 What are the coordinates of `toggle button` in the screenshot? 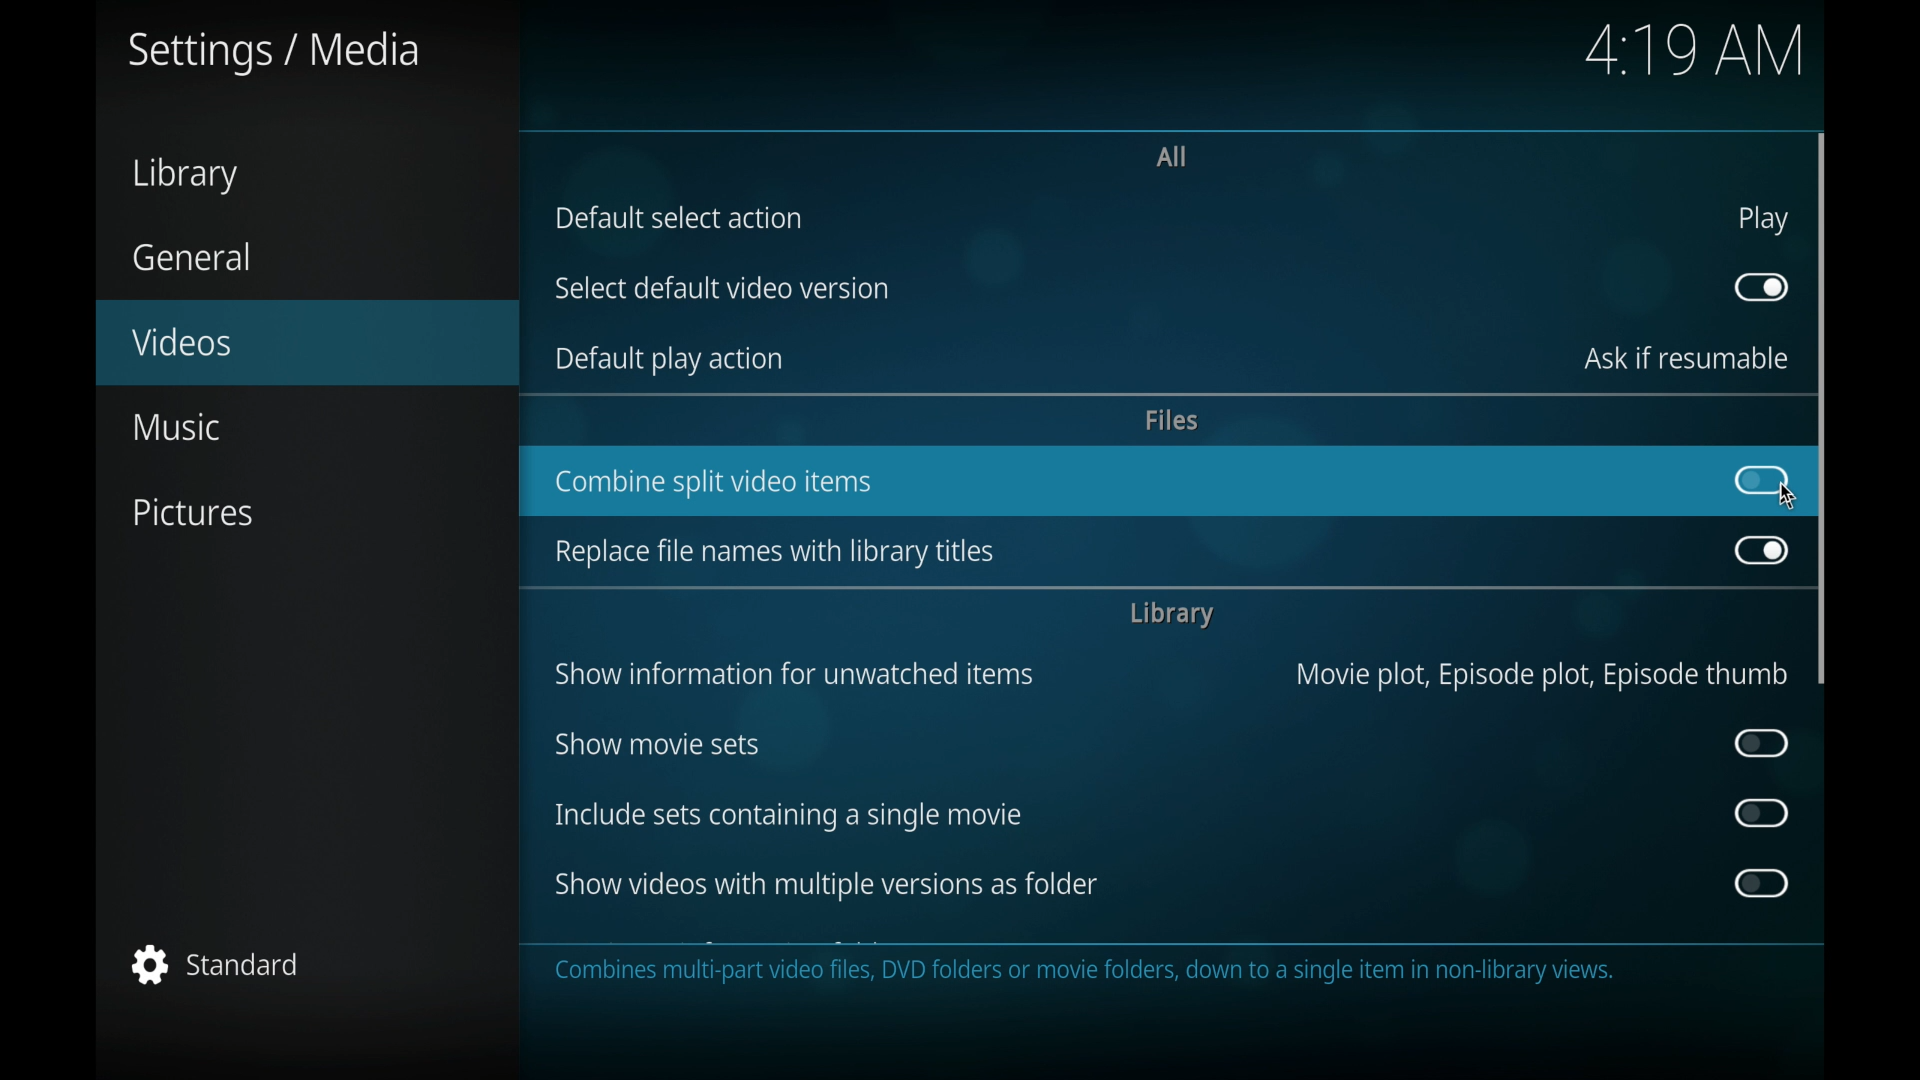 It's located at (1763, 288).